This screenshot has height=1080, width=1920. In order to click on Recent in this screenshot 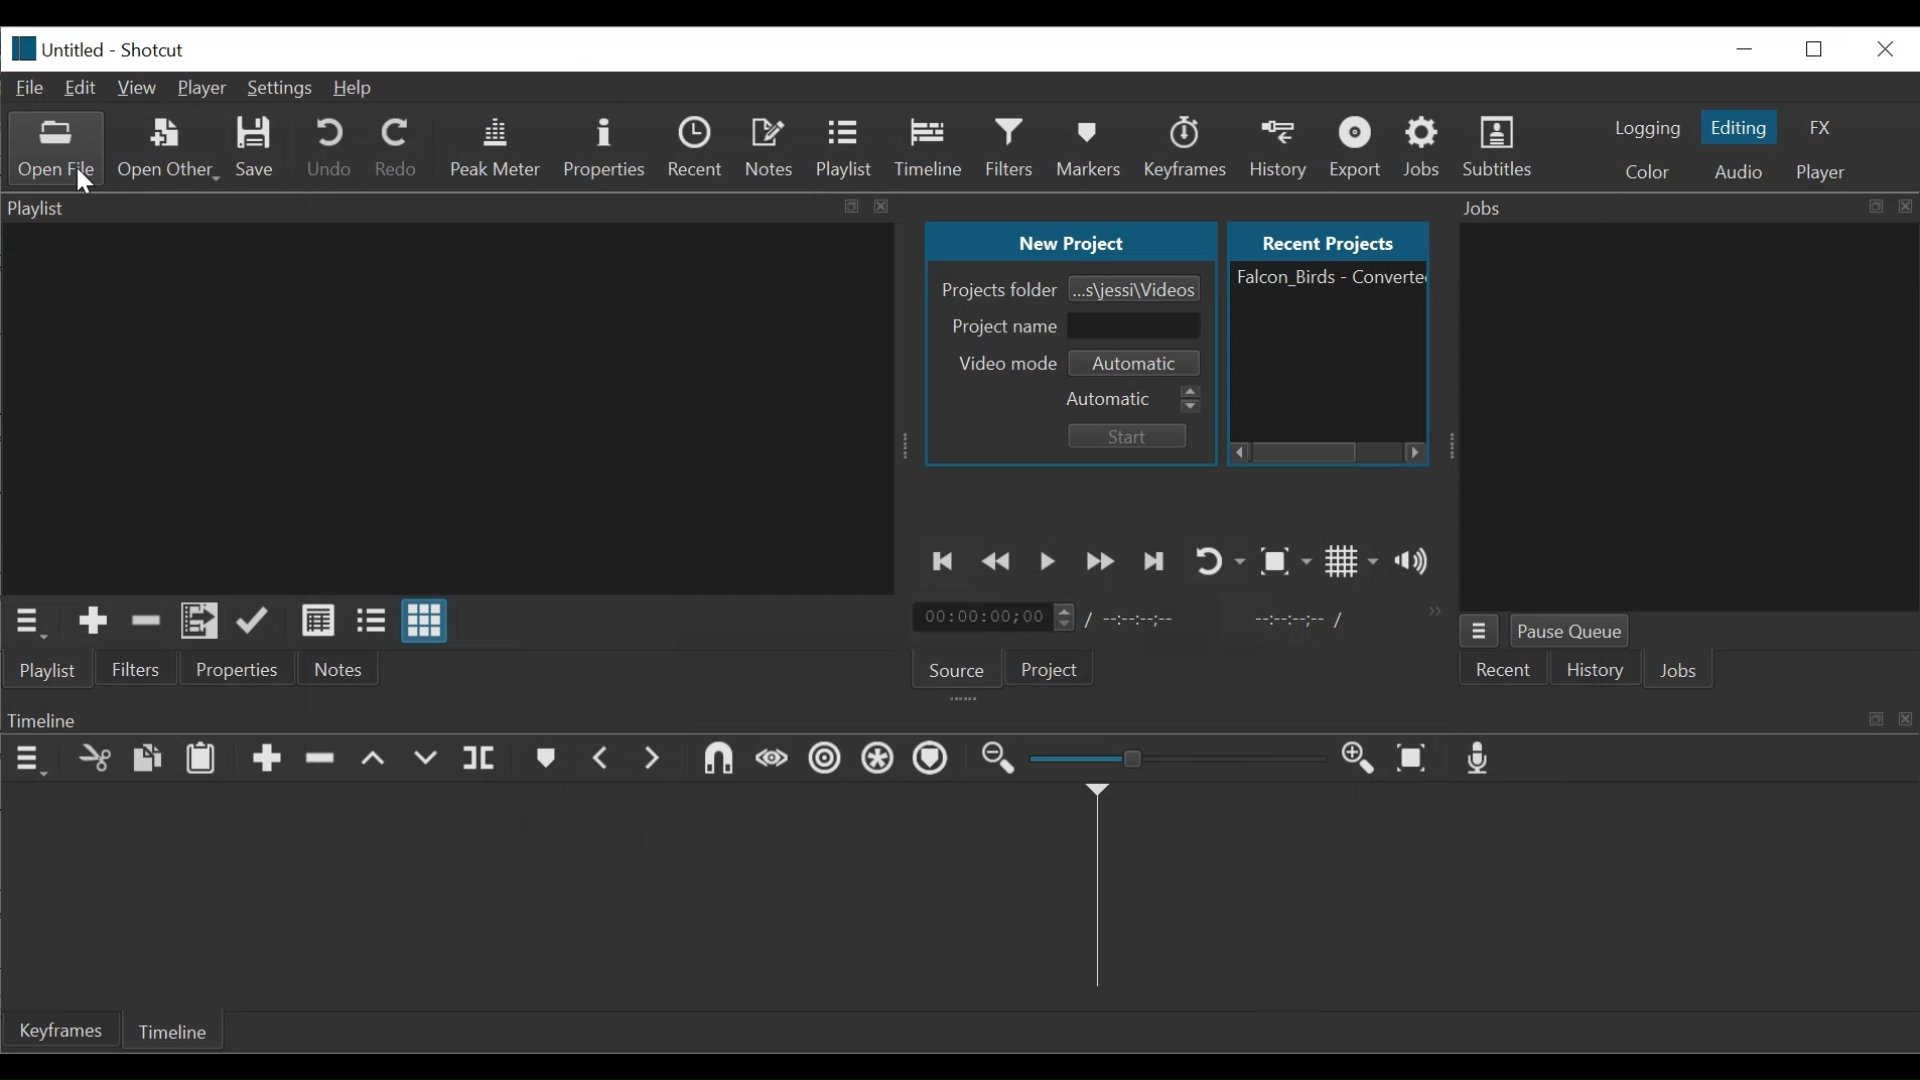, I will do `click(691, 147)`.